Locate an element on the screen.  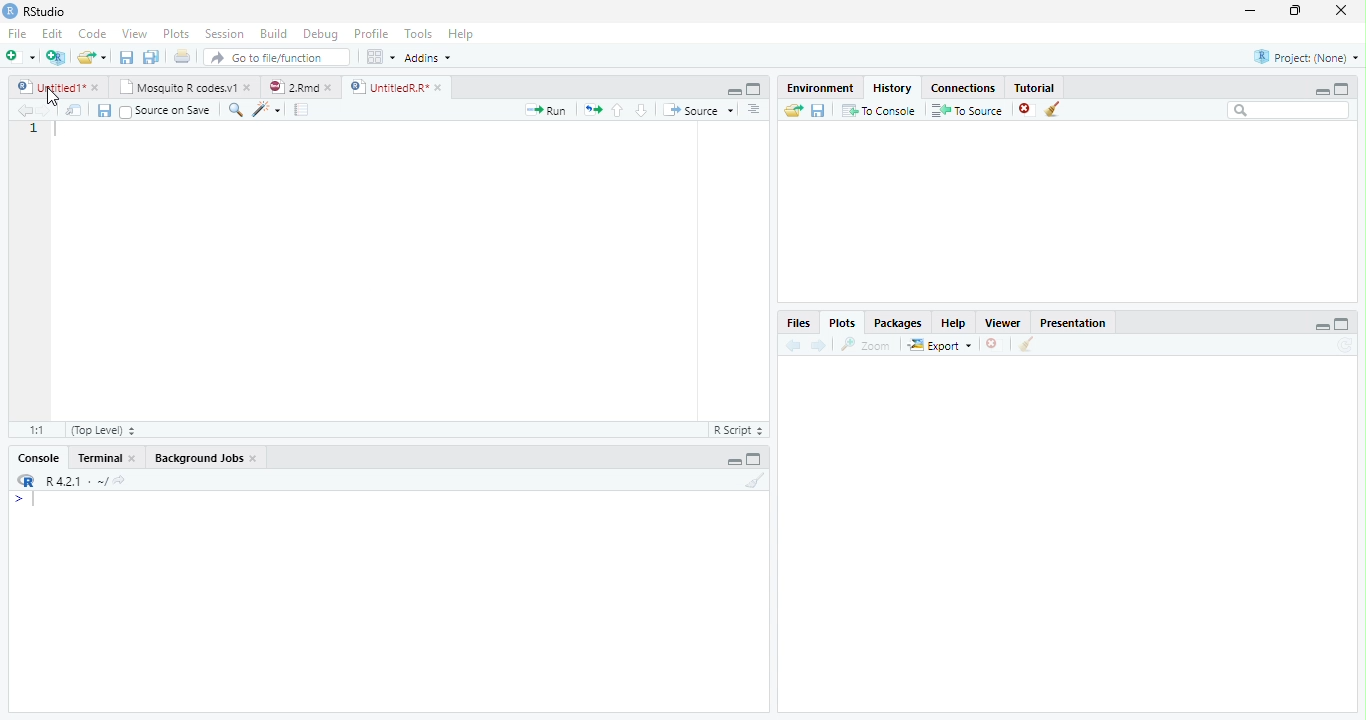
clear is located at coordinates (1026, 346).